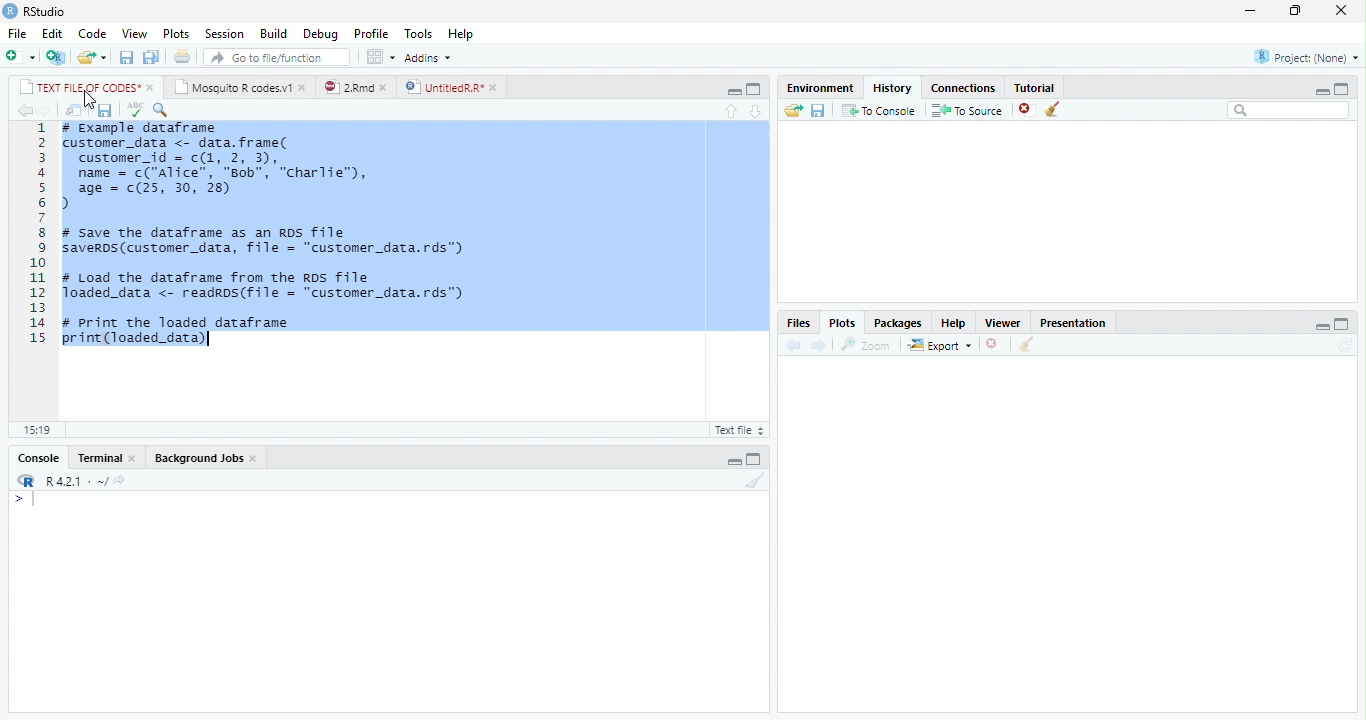 Image resolution: width=1366 pixels, height=720 pixels. Describe the element at coordinates (127, 57) in the screenshot. I see `save` at that location.